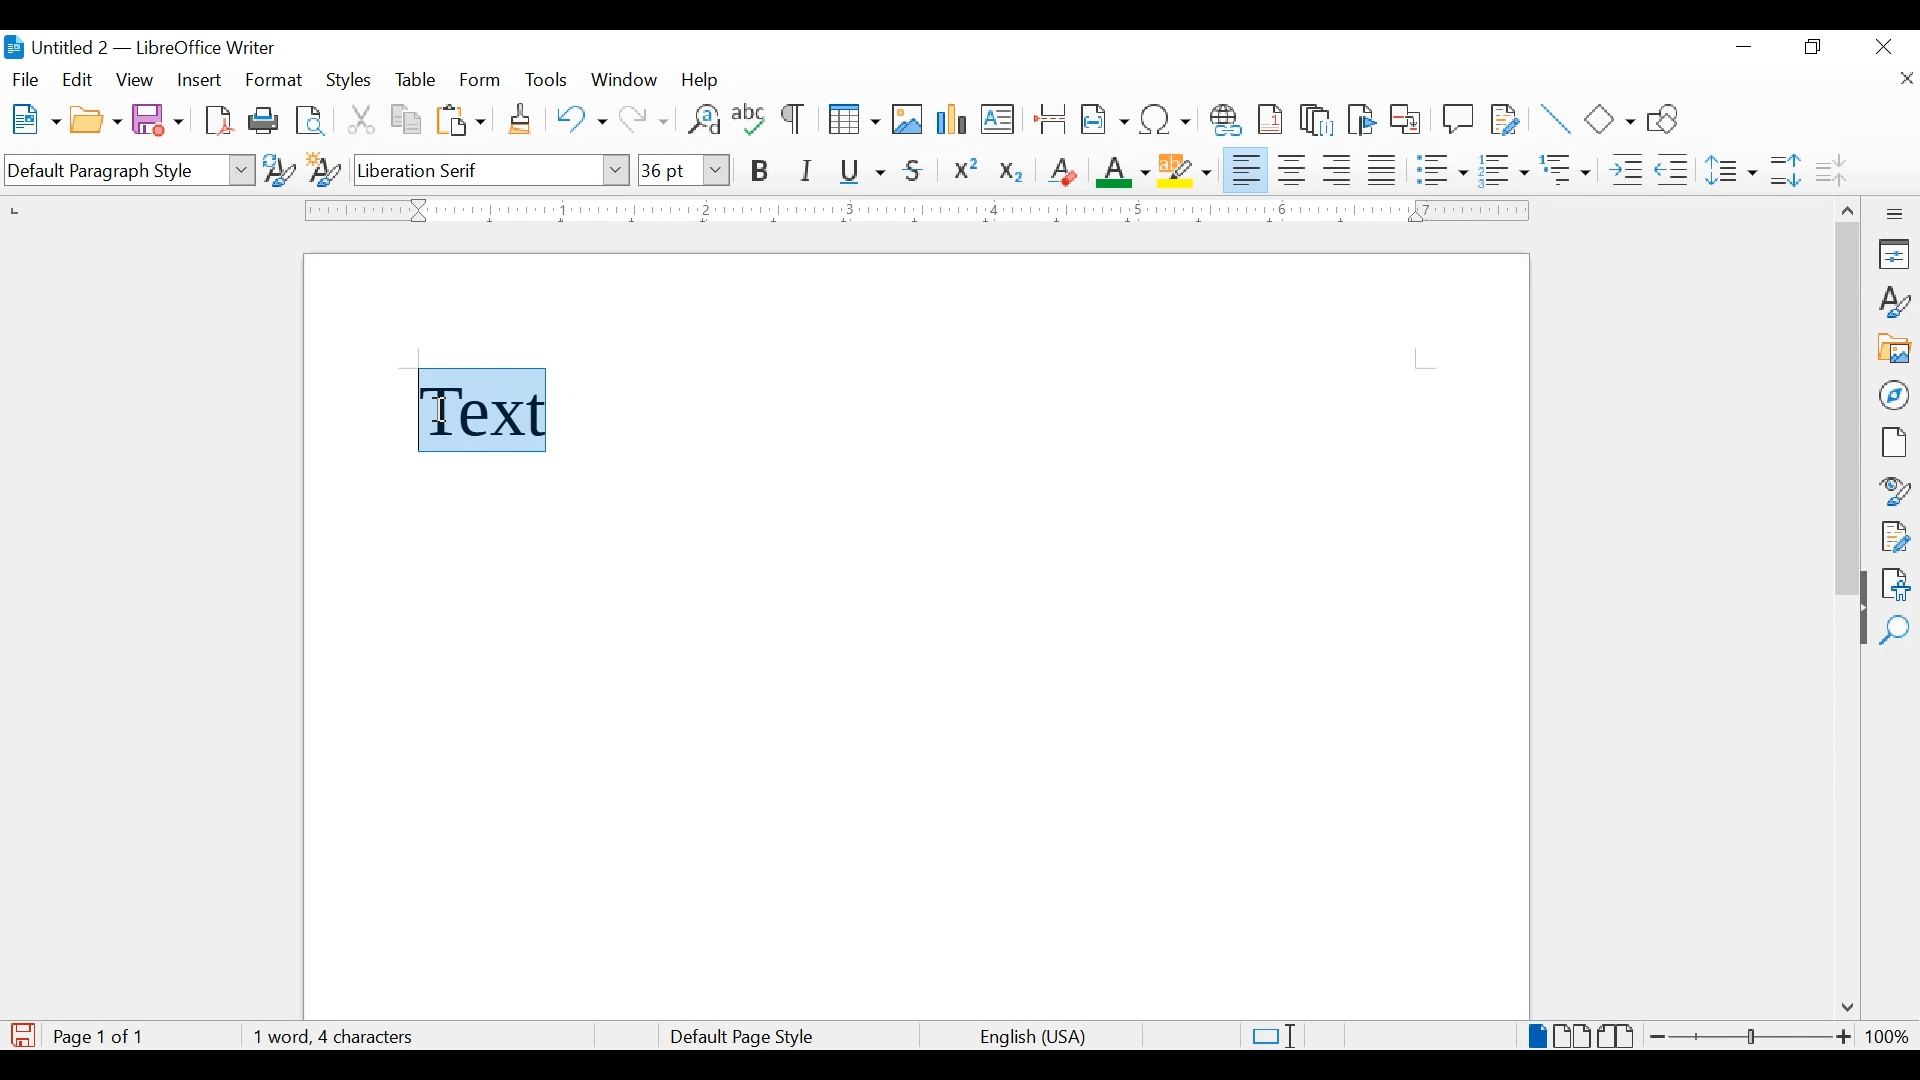  What do you see at coordinates (1187, 169) in the screenshot?
I see `character highlighting color` at bounding box center [1187, 169].